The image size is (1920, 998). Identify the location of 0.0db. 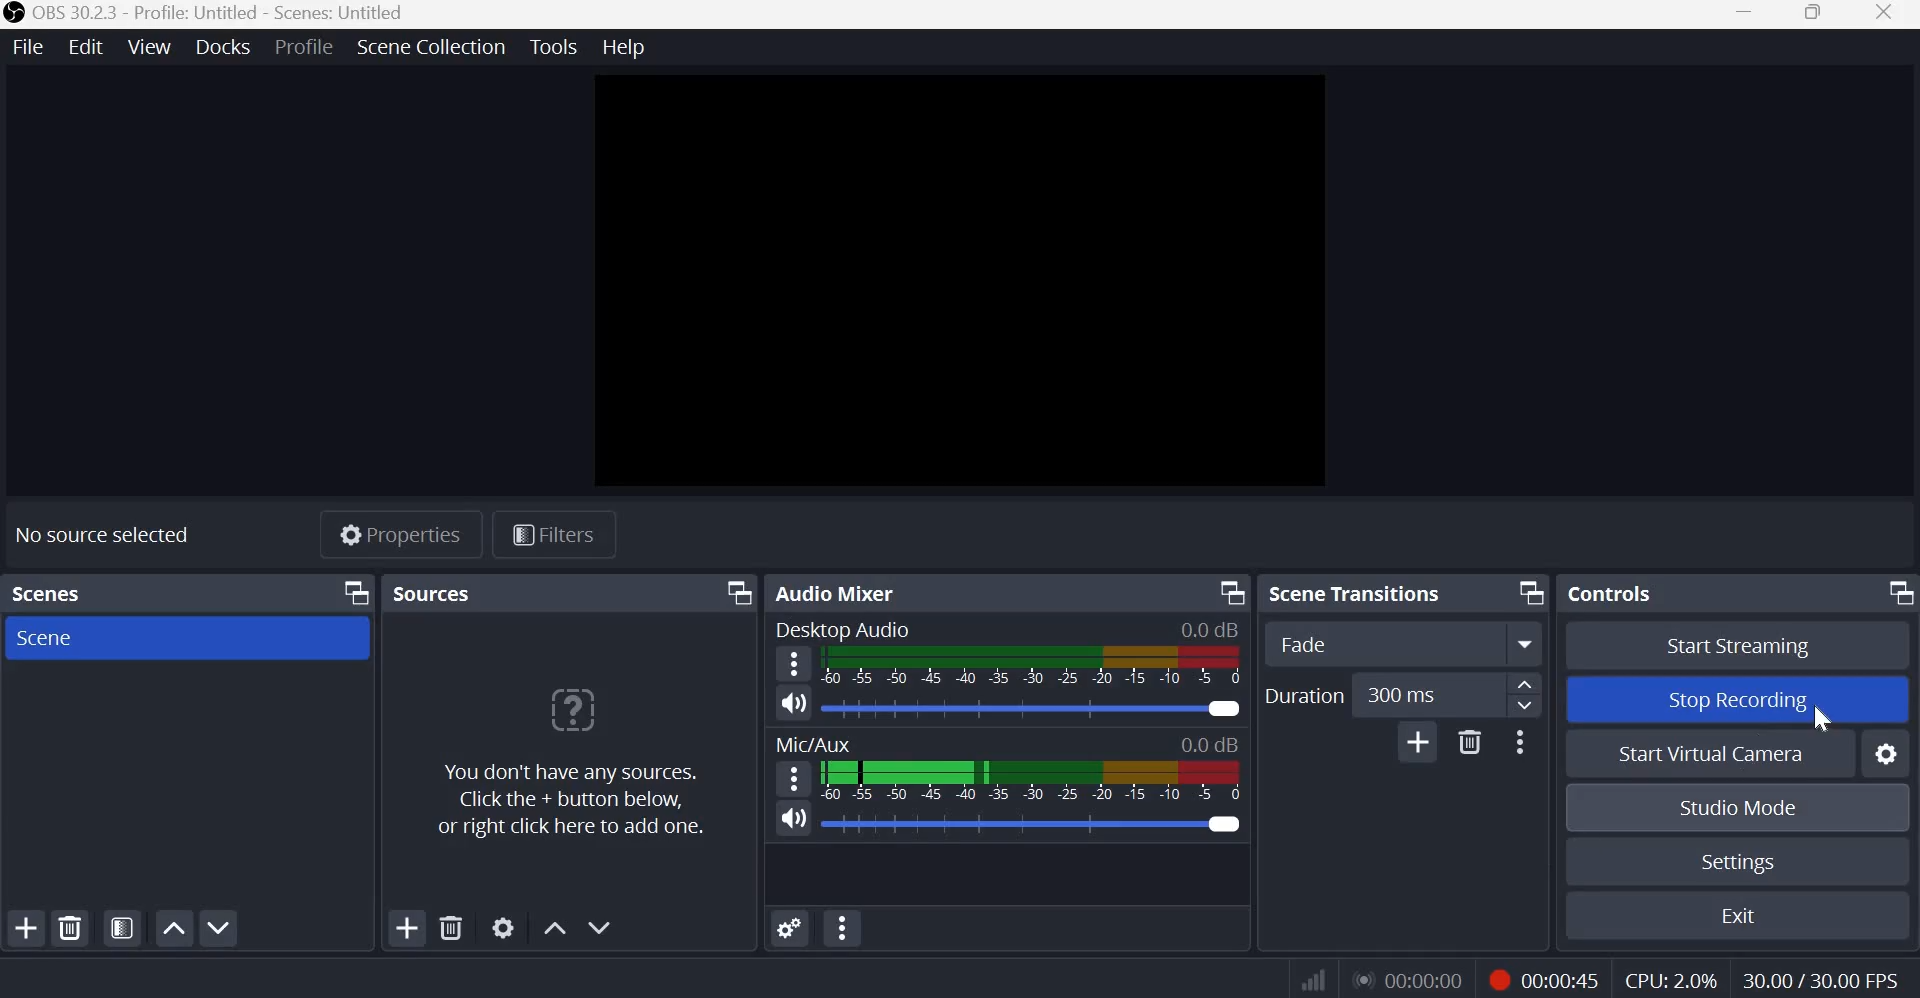
(1206, 744).